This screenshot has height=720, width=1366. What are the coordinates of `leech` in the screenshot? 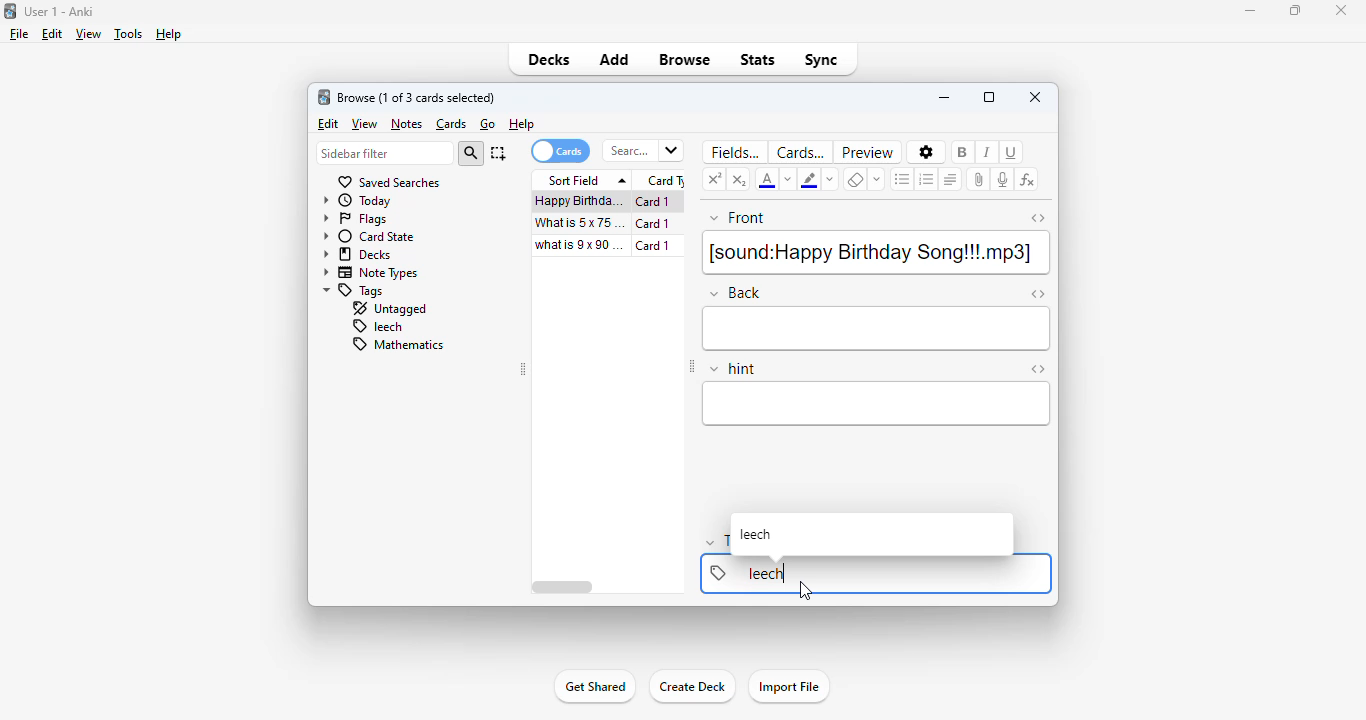 It's located at (756, 535).